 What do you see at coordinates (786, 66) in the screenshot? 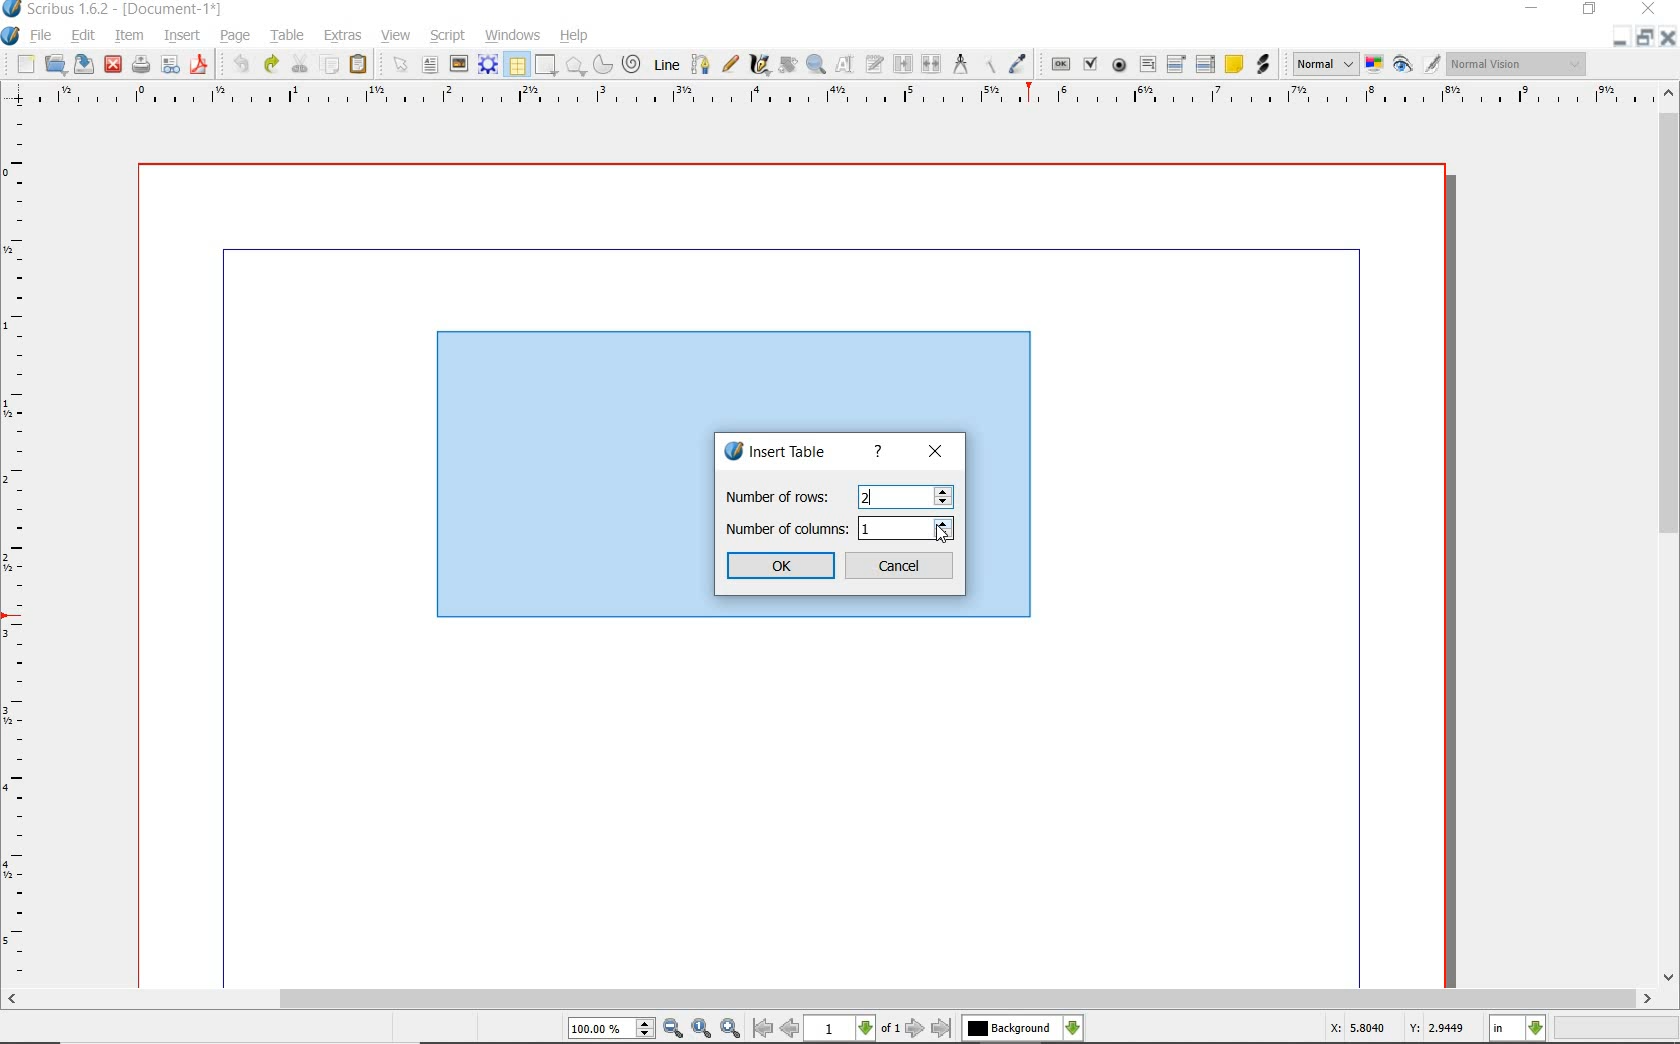
I see `rotate item` at bounding box center [786, 66].